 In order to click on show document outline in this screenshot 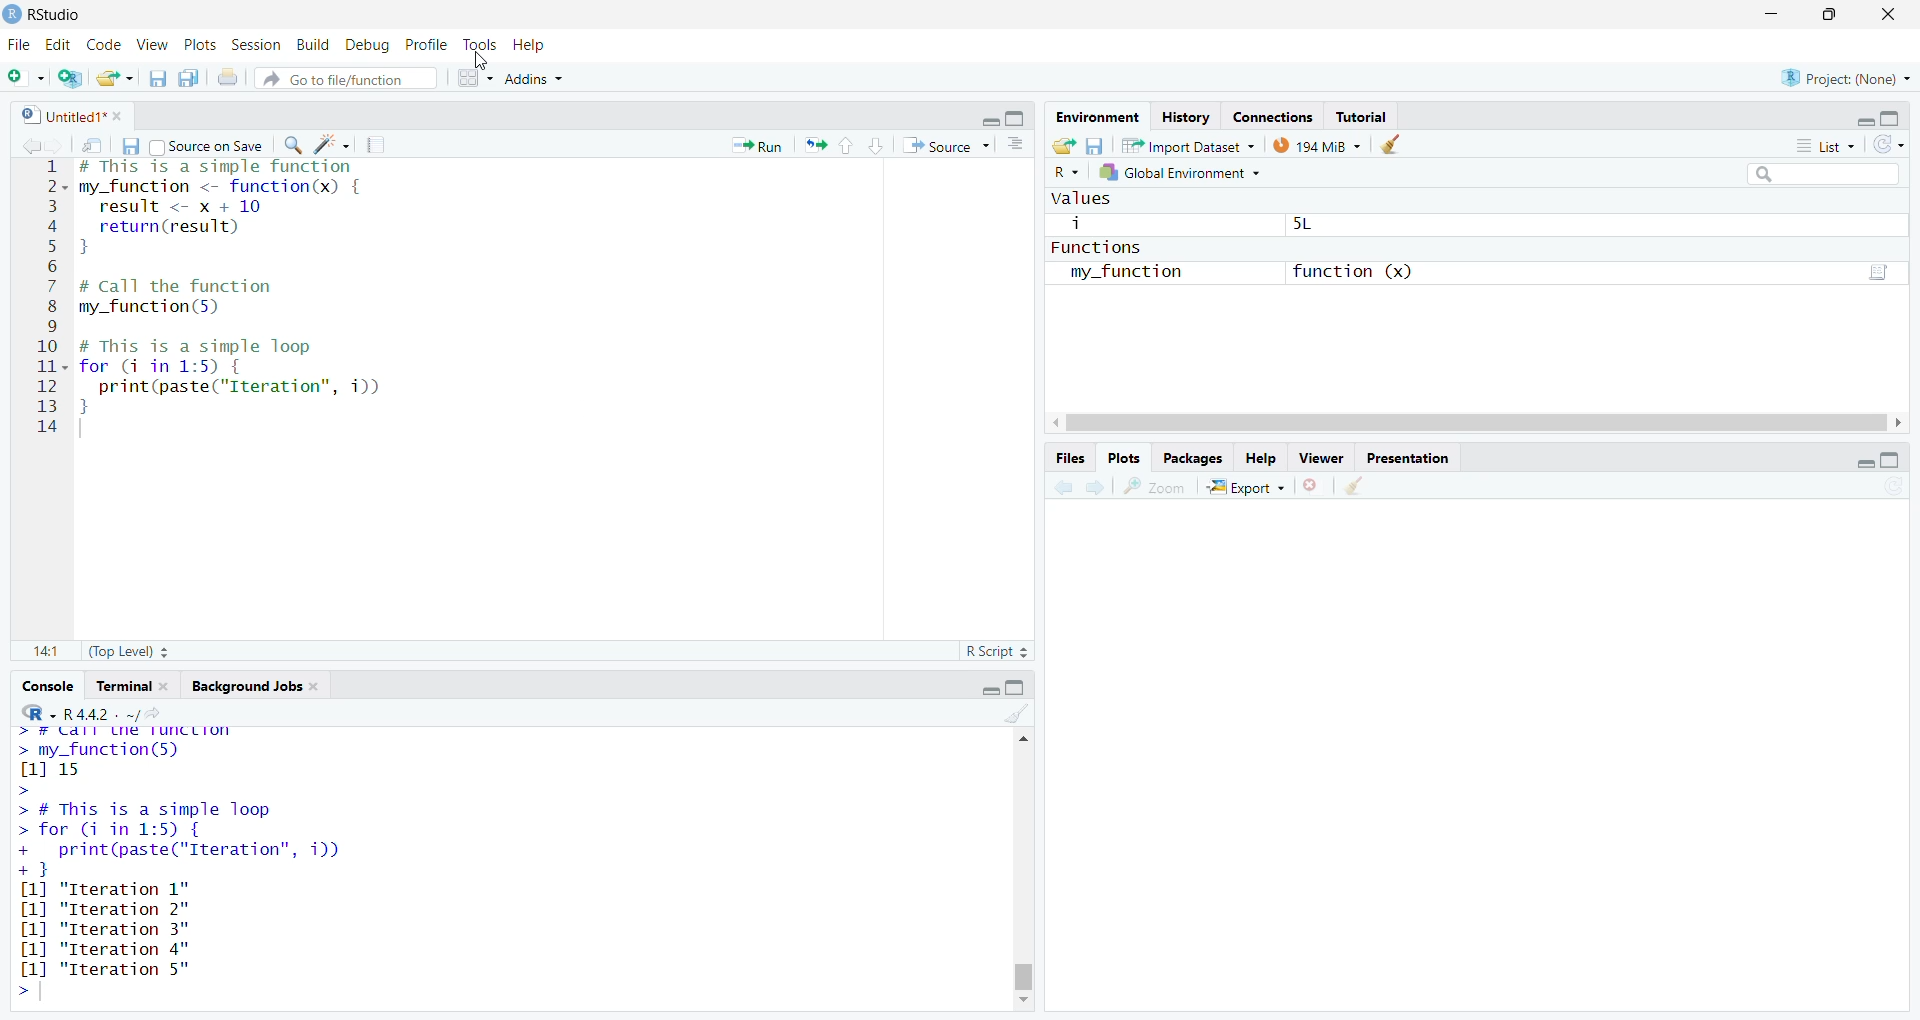, I will do `click(1019, 145)`.